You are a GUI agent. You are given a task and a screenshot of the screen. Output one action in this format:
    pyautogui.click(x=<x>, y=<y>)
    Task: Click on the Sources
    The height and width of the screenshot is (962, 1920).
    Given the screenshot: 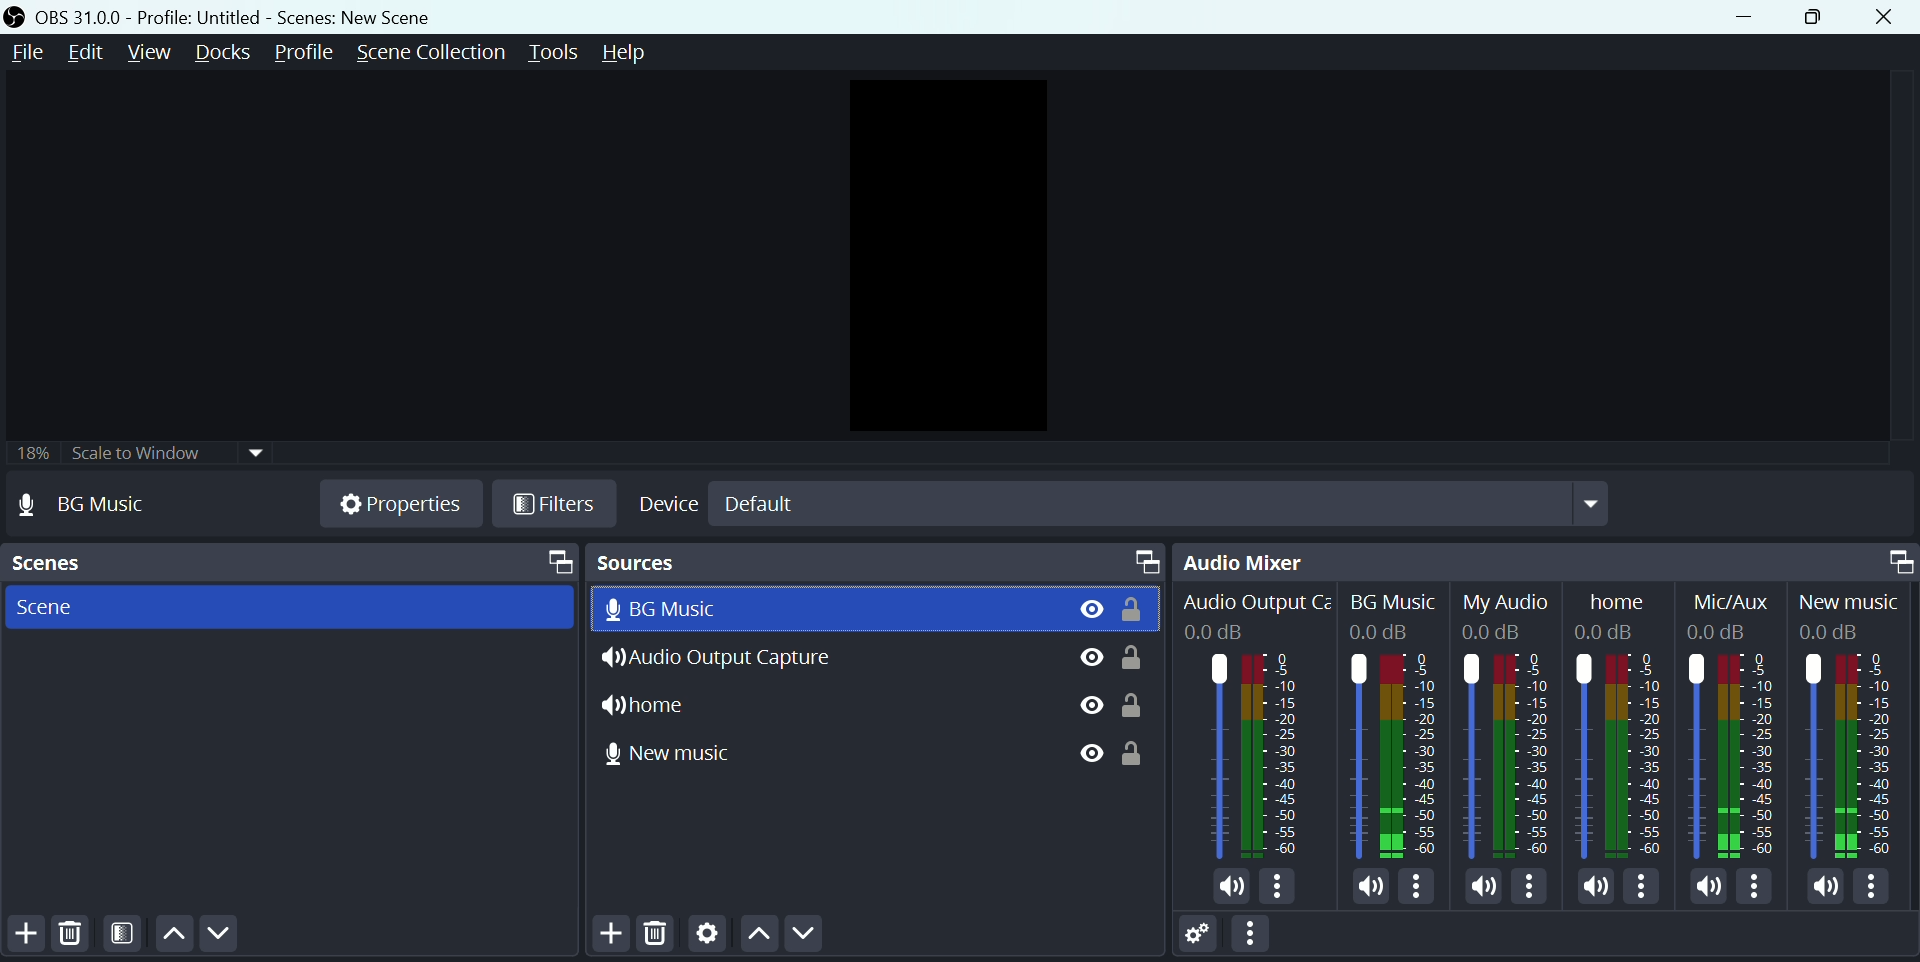 What is the action you would take?
    pyautogui.click(x=709, y=561)
    